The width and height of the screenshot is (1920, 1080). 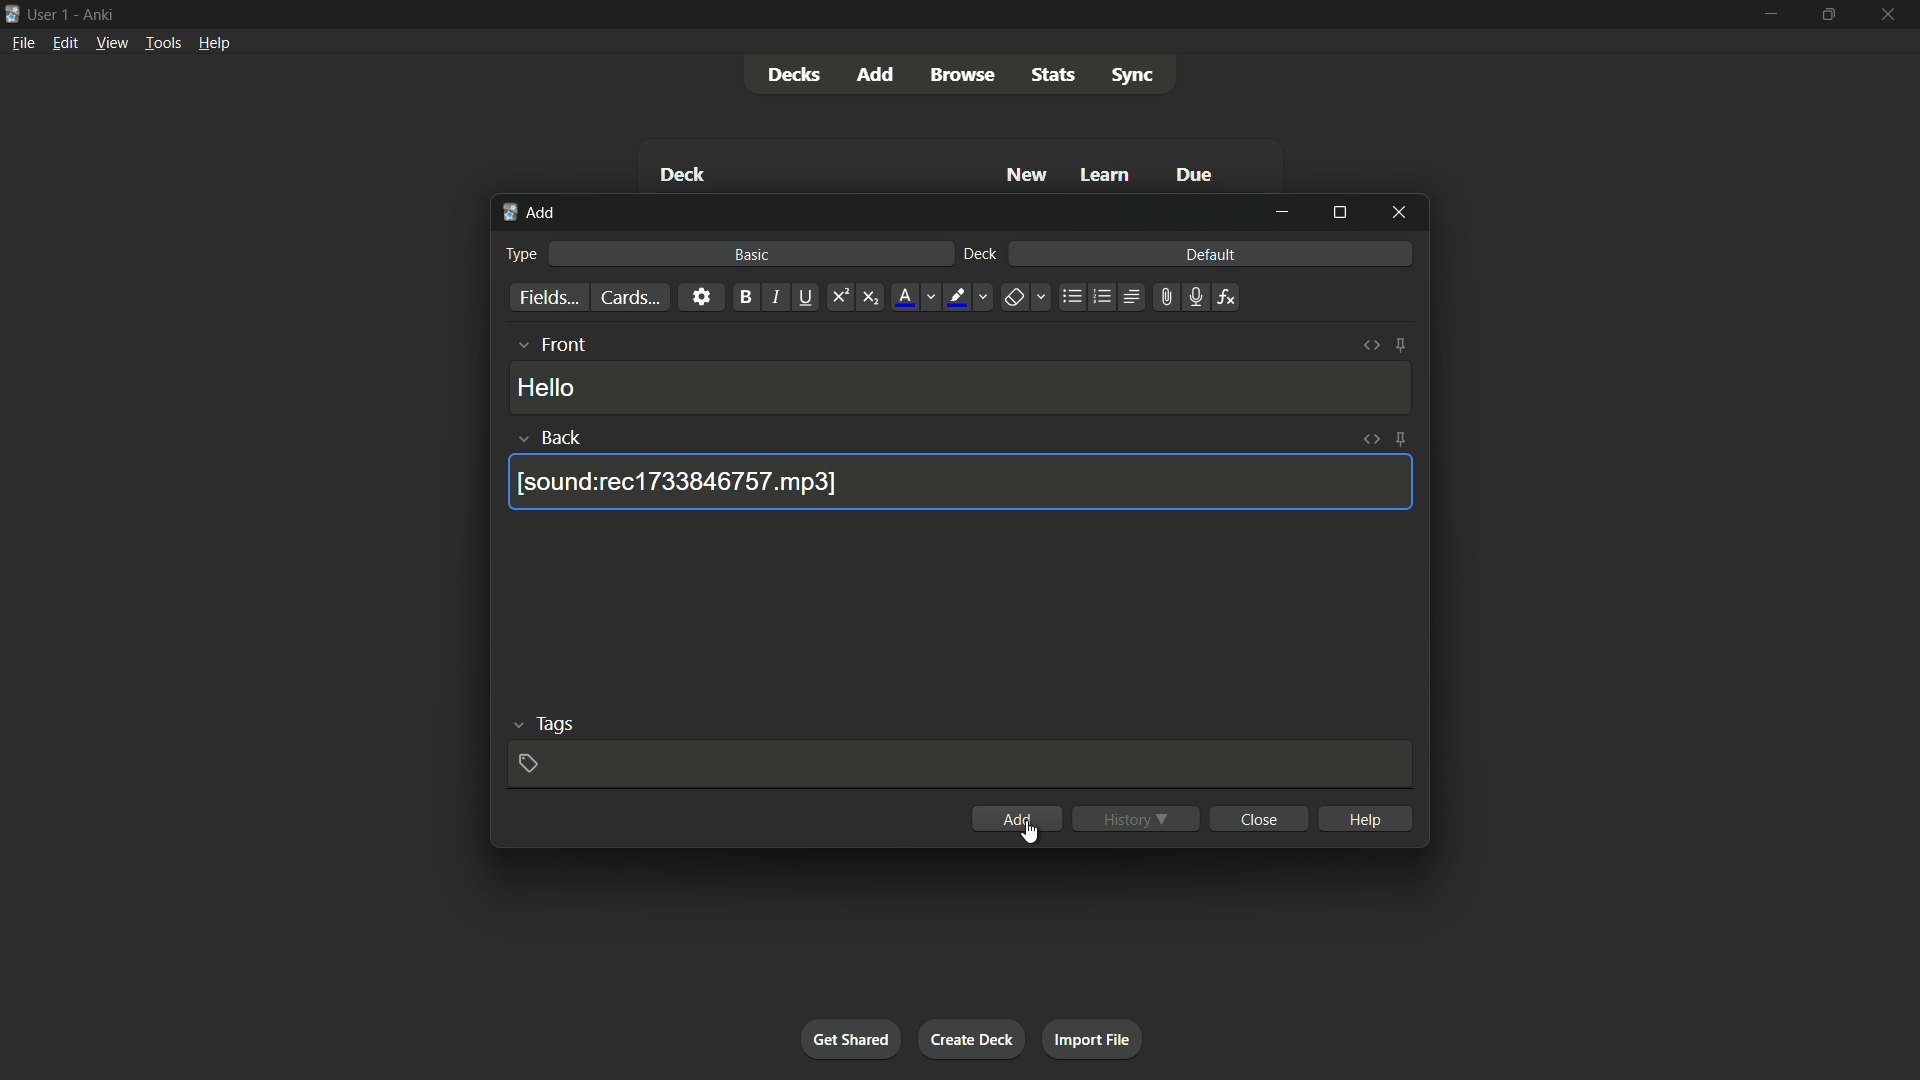 I want to click on new, so click(x=1025, y=177).